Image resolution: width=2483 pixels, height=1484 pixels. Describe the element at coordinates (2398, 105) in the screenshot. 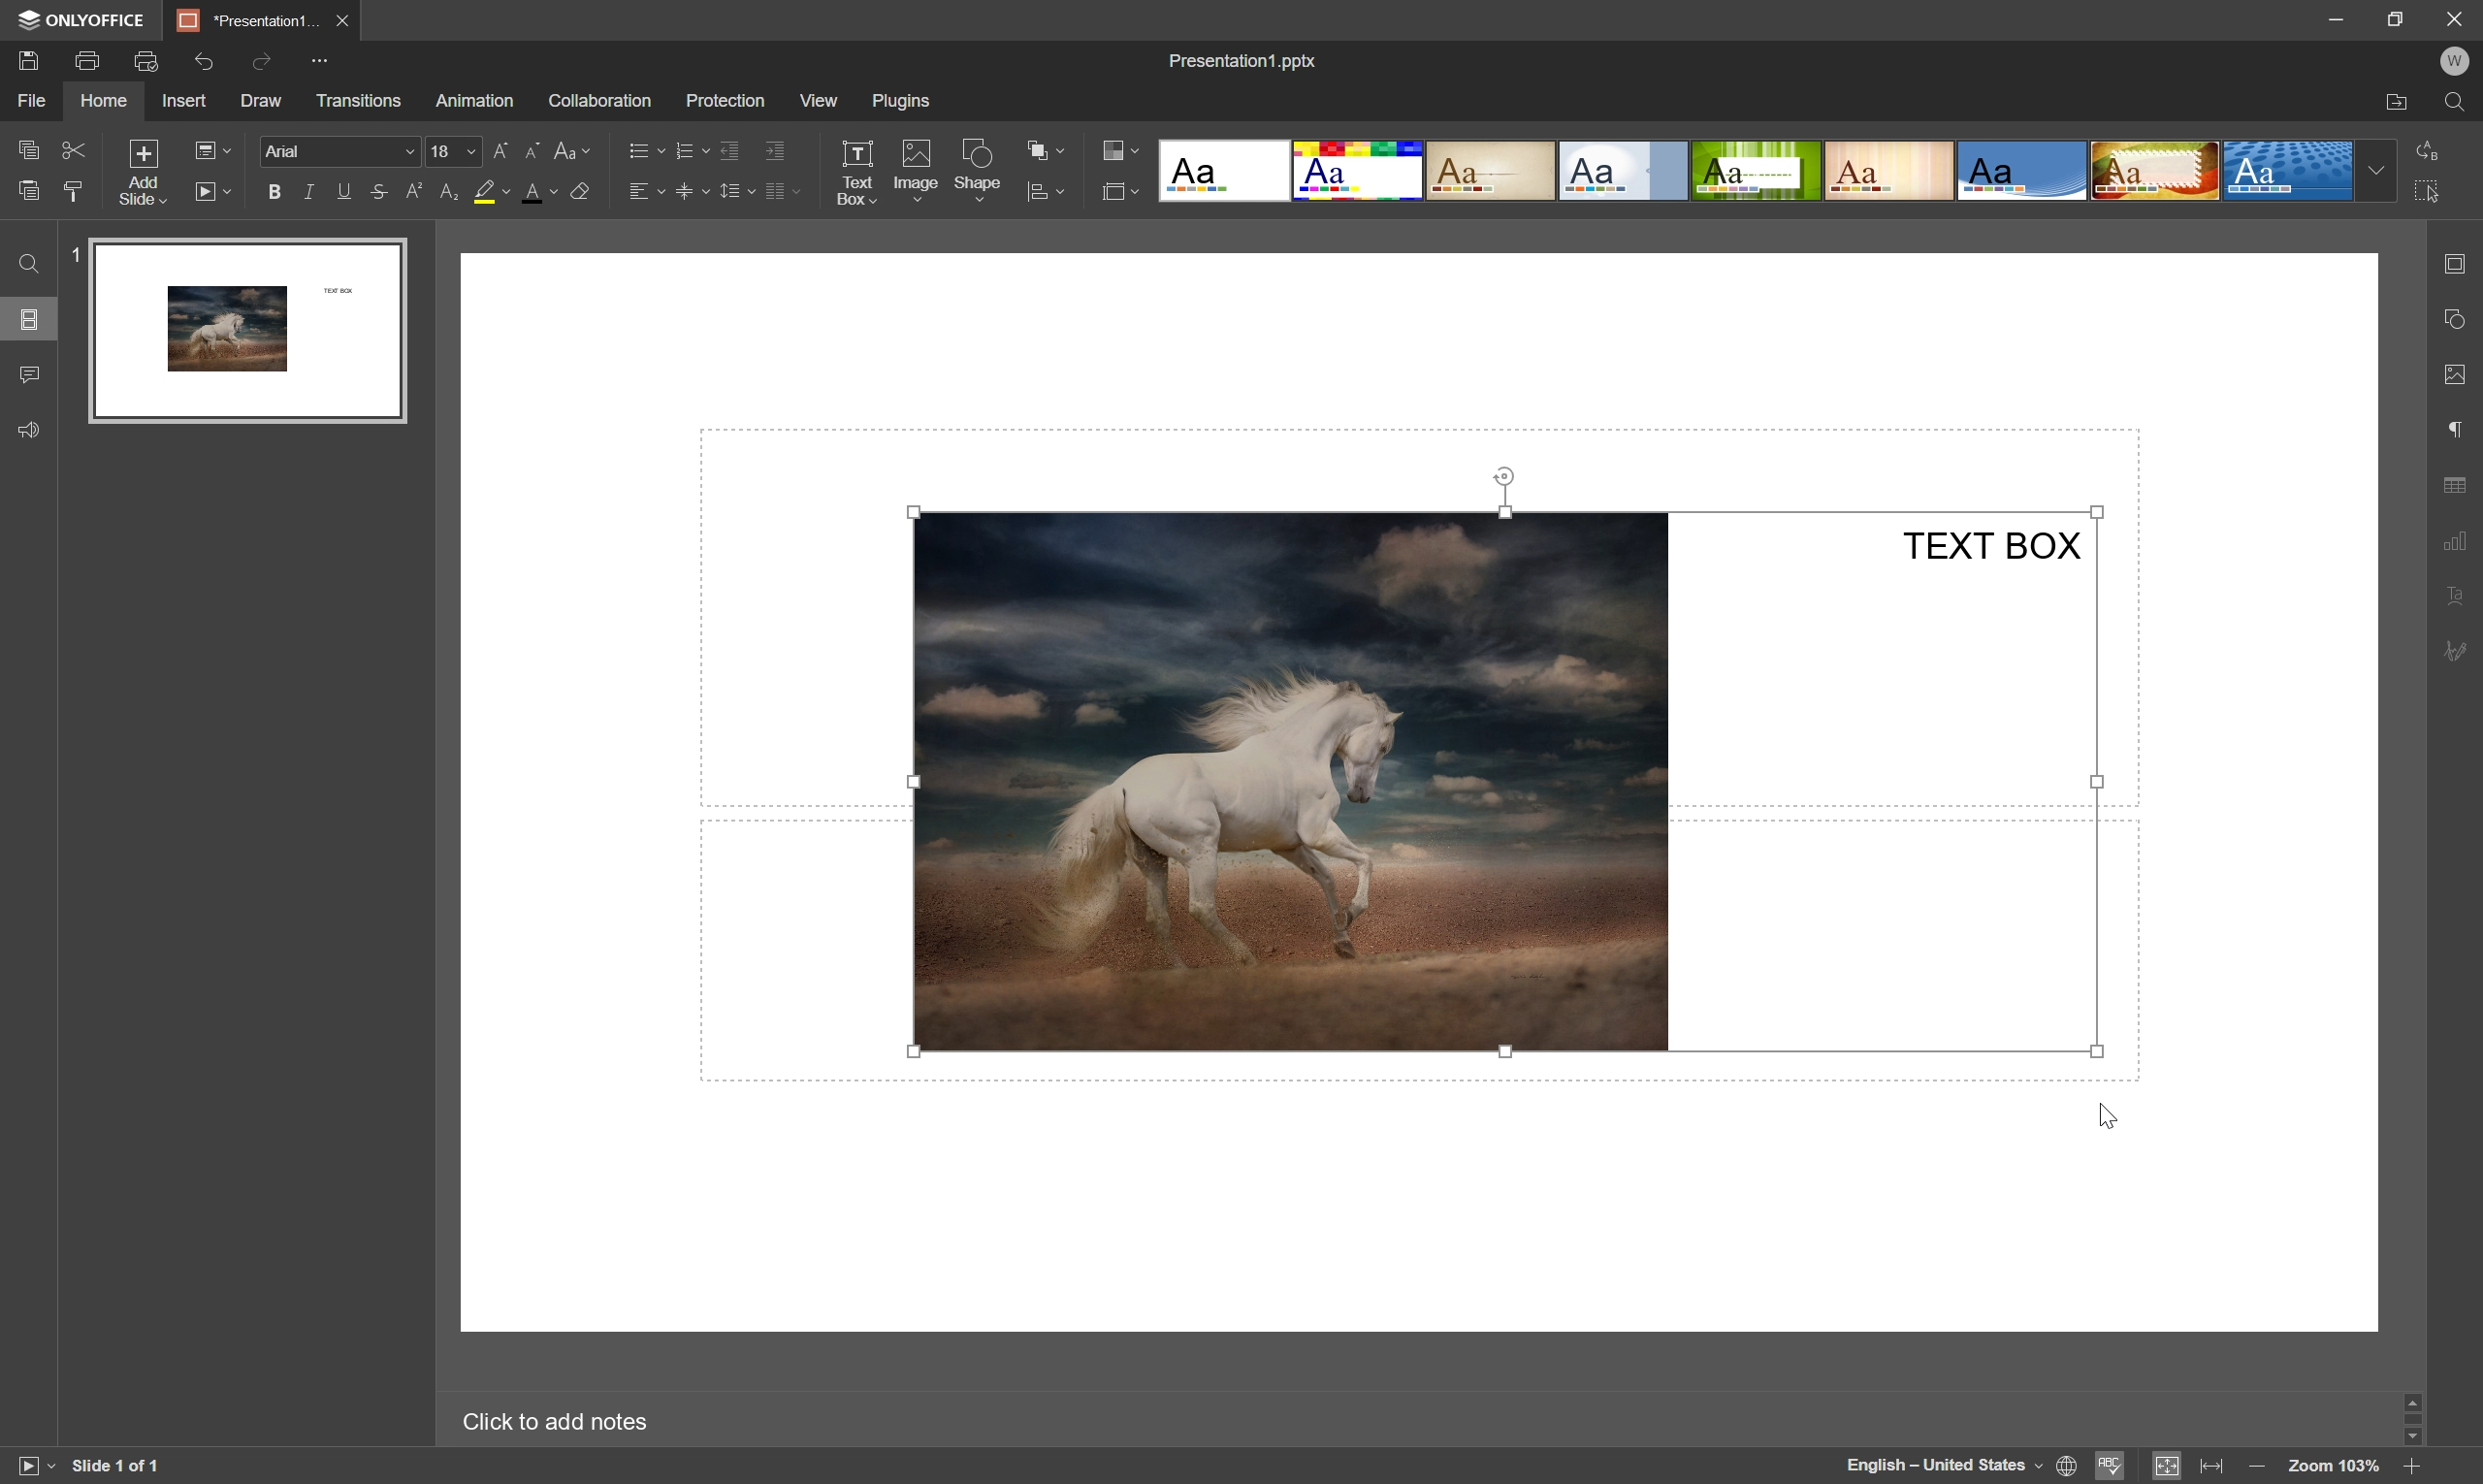

I see `open file location` at that location.